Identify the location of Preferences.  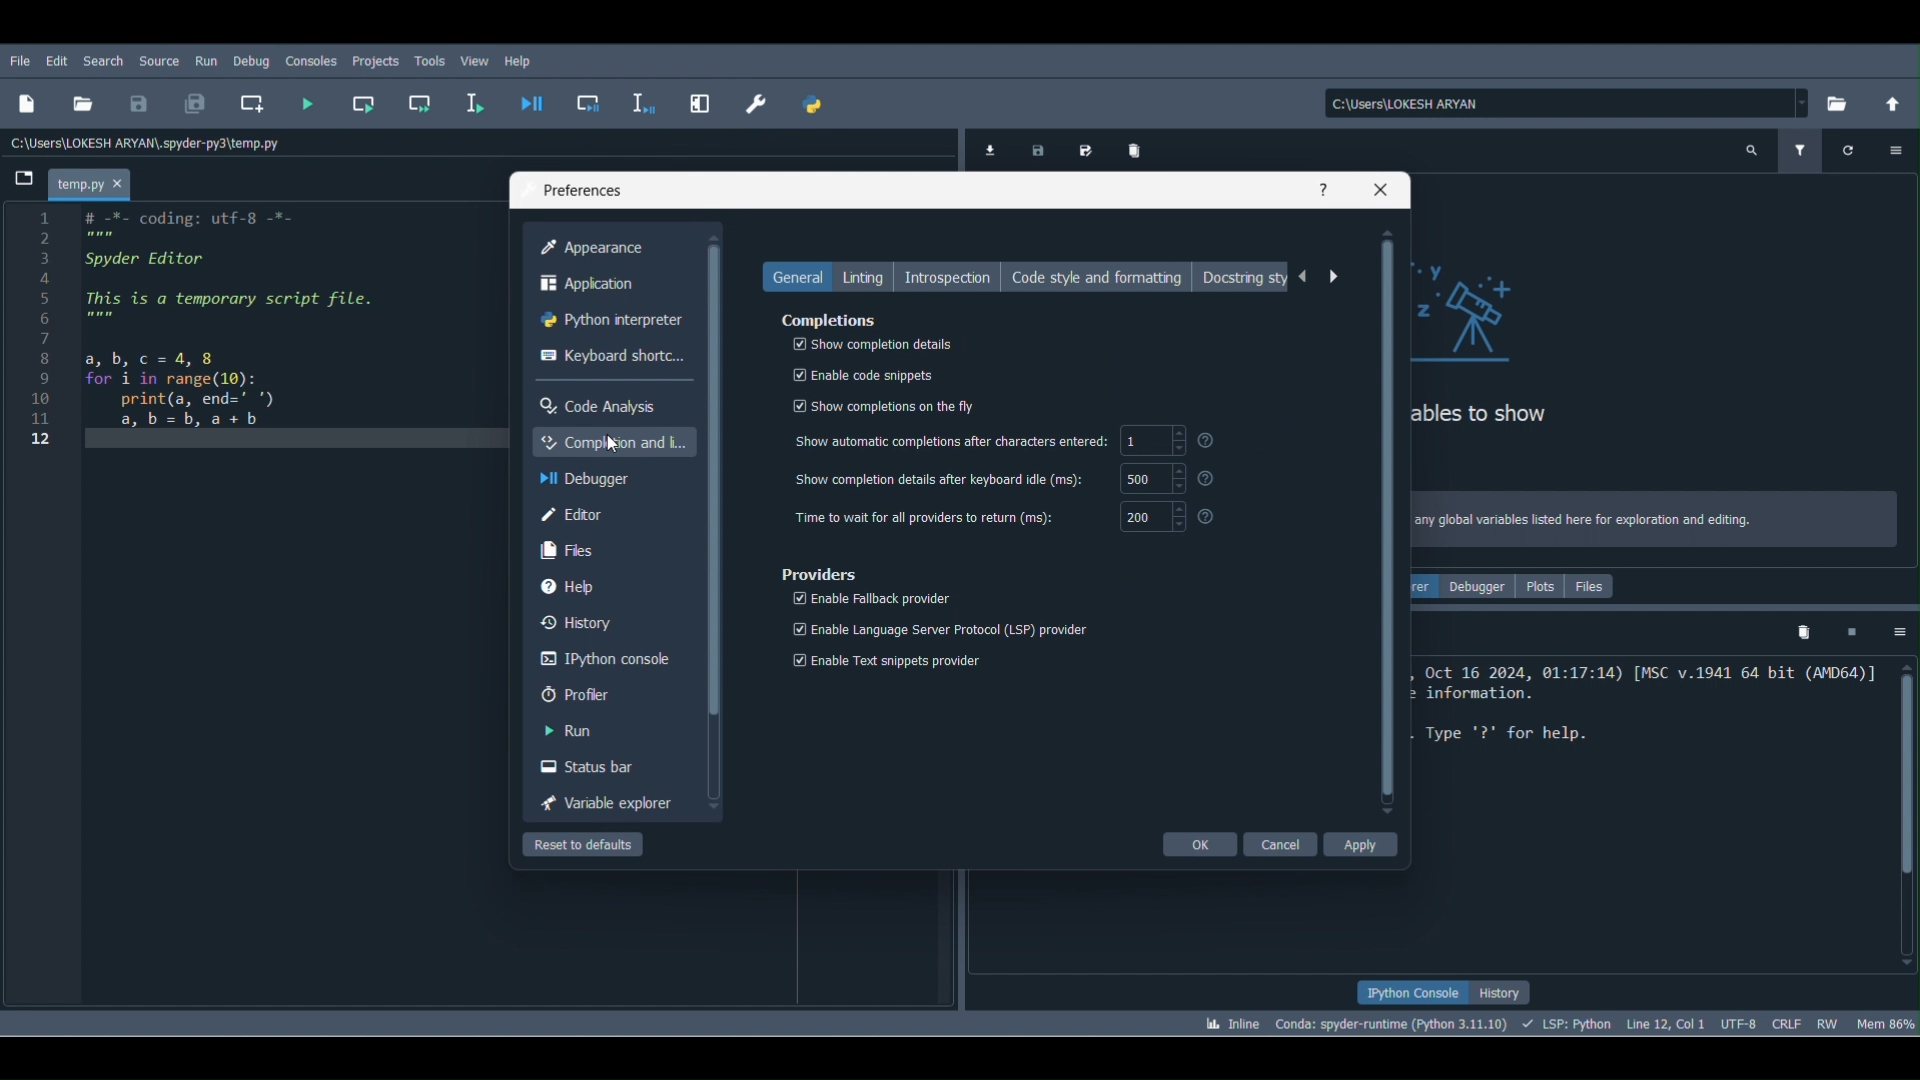
(756, 105).